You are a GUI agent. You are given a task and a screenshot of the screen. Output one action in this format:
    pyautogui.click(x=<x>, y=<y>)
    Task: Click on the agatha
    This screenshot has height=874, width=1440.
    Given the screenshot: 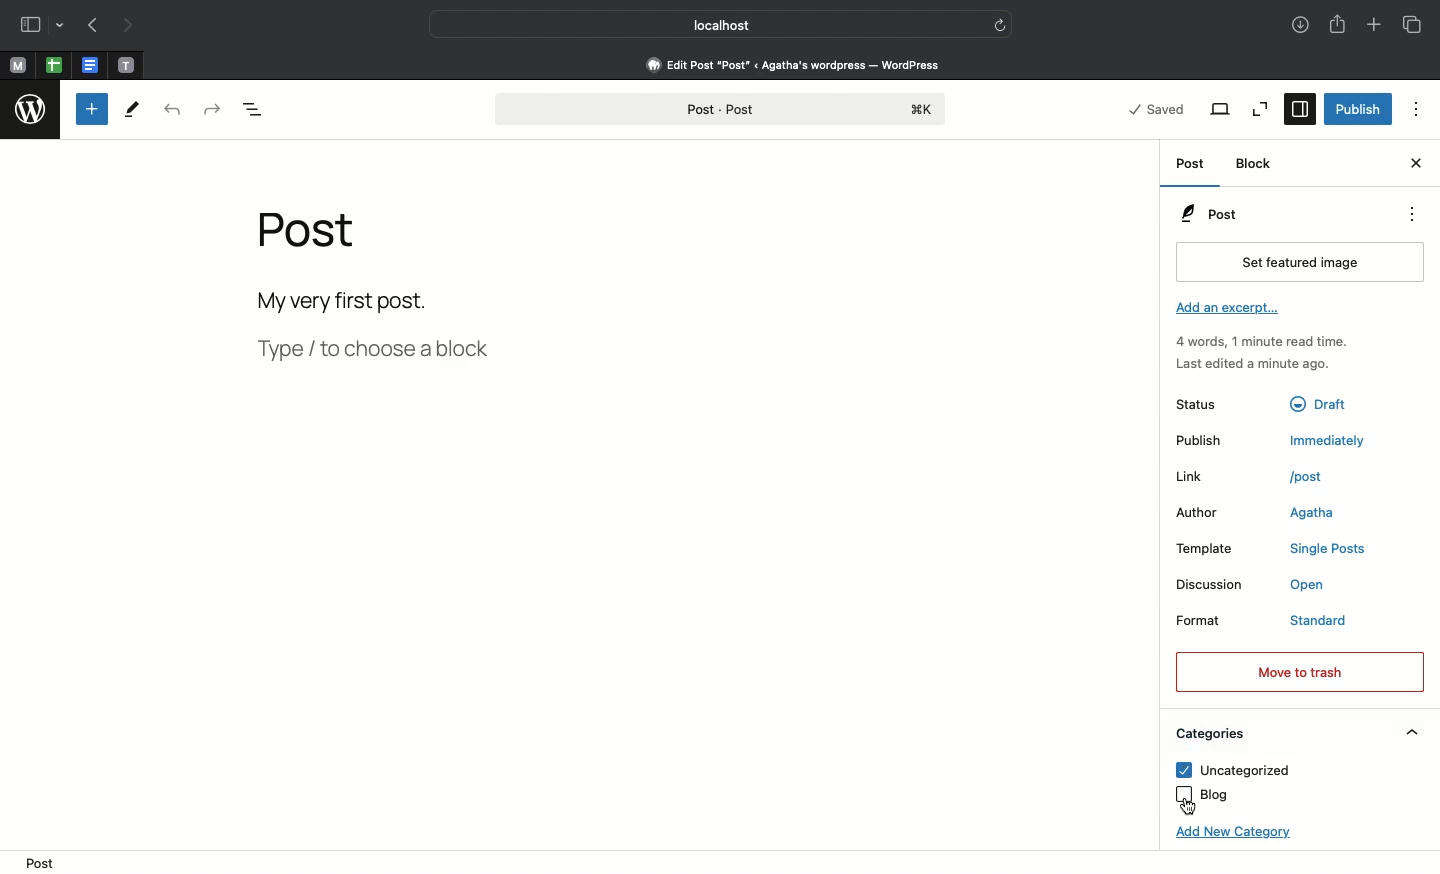 What is the action you would take?
    pyautogui.click(x=1312, y=515)
    